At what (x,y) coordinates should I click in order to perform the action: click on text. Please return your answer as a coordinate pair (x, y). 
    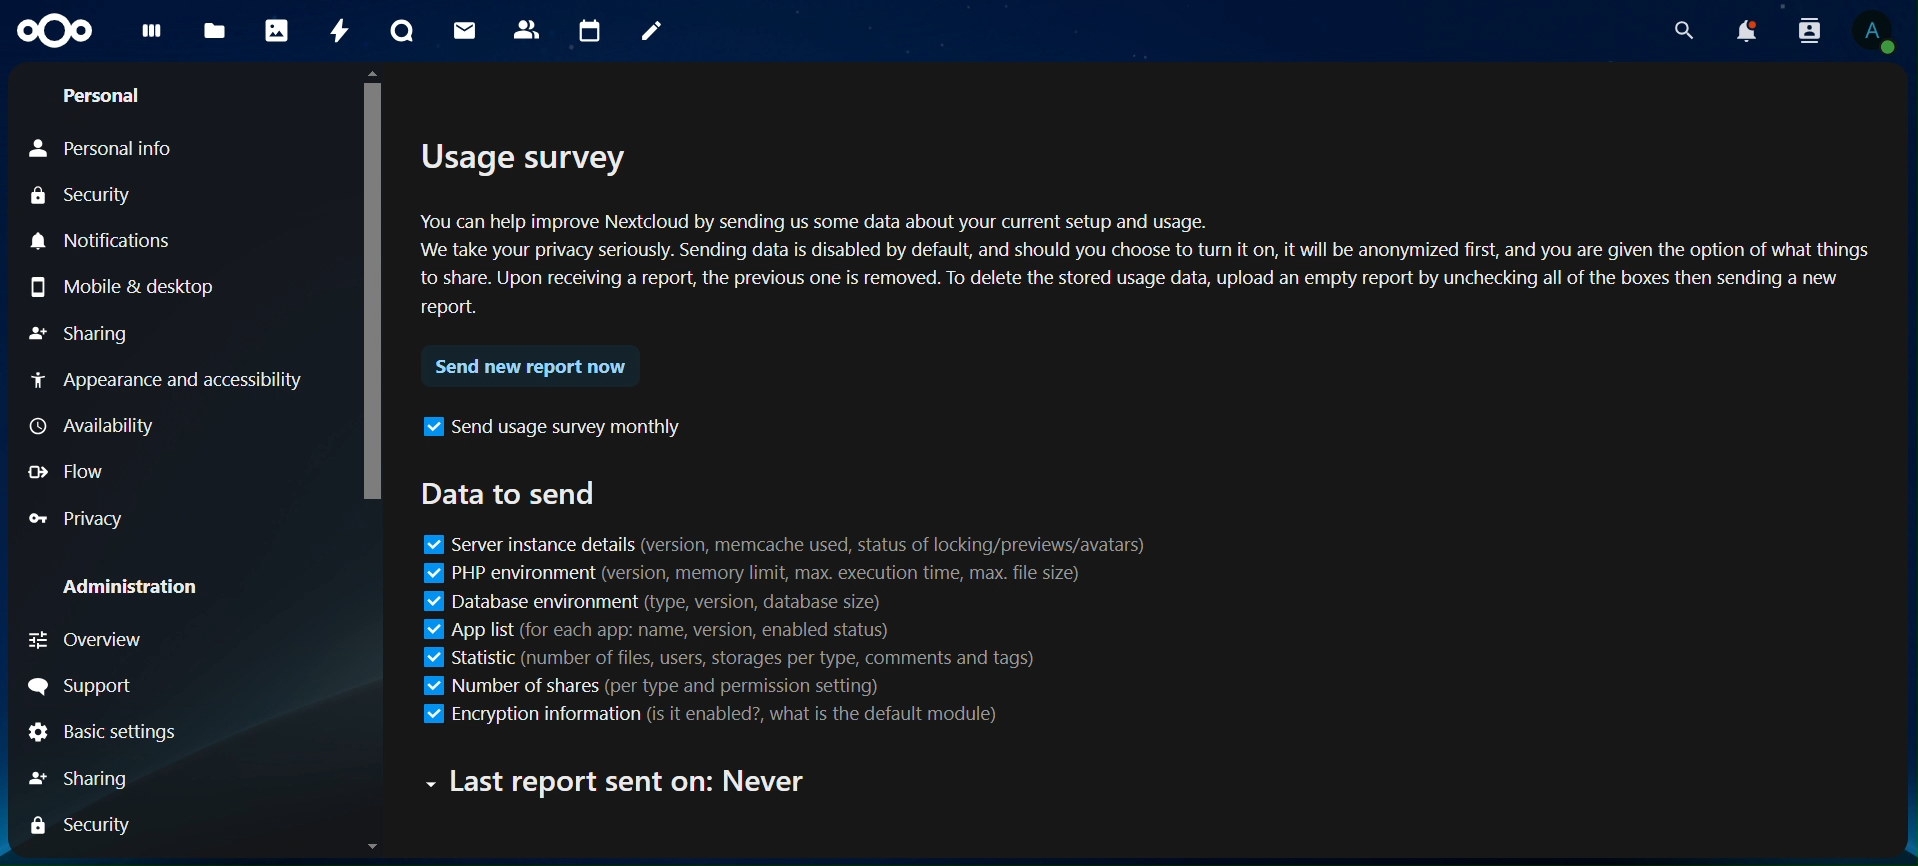
    Looking at the image, I should click on (626, 782).